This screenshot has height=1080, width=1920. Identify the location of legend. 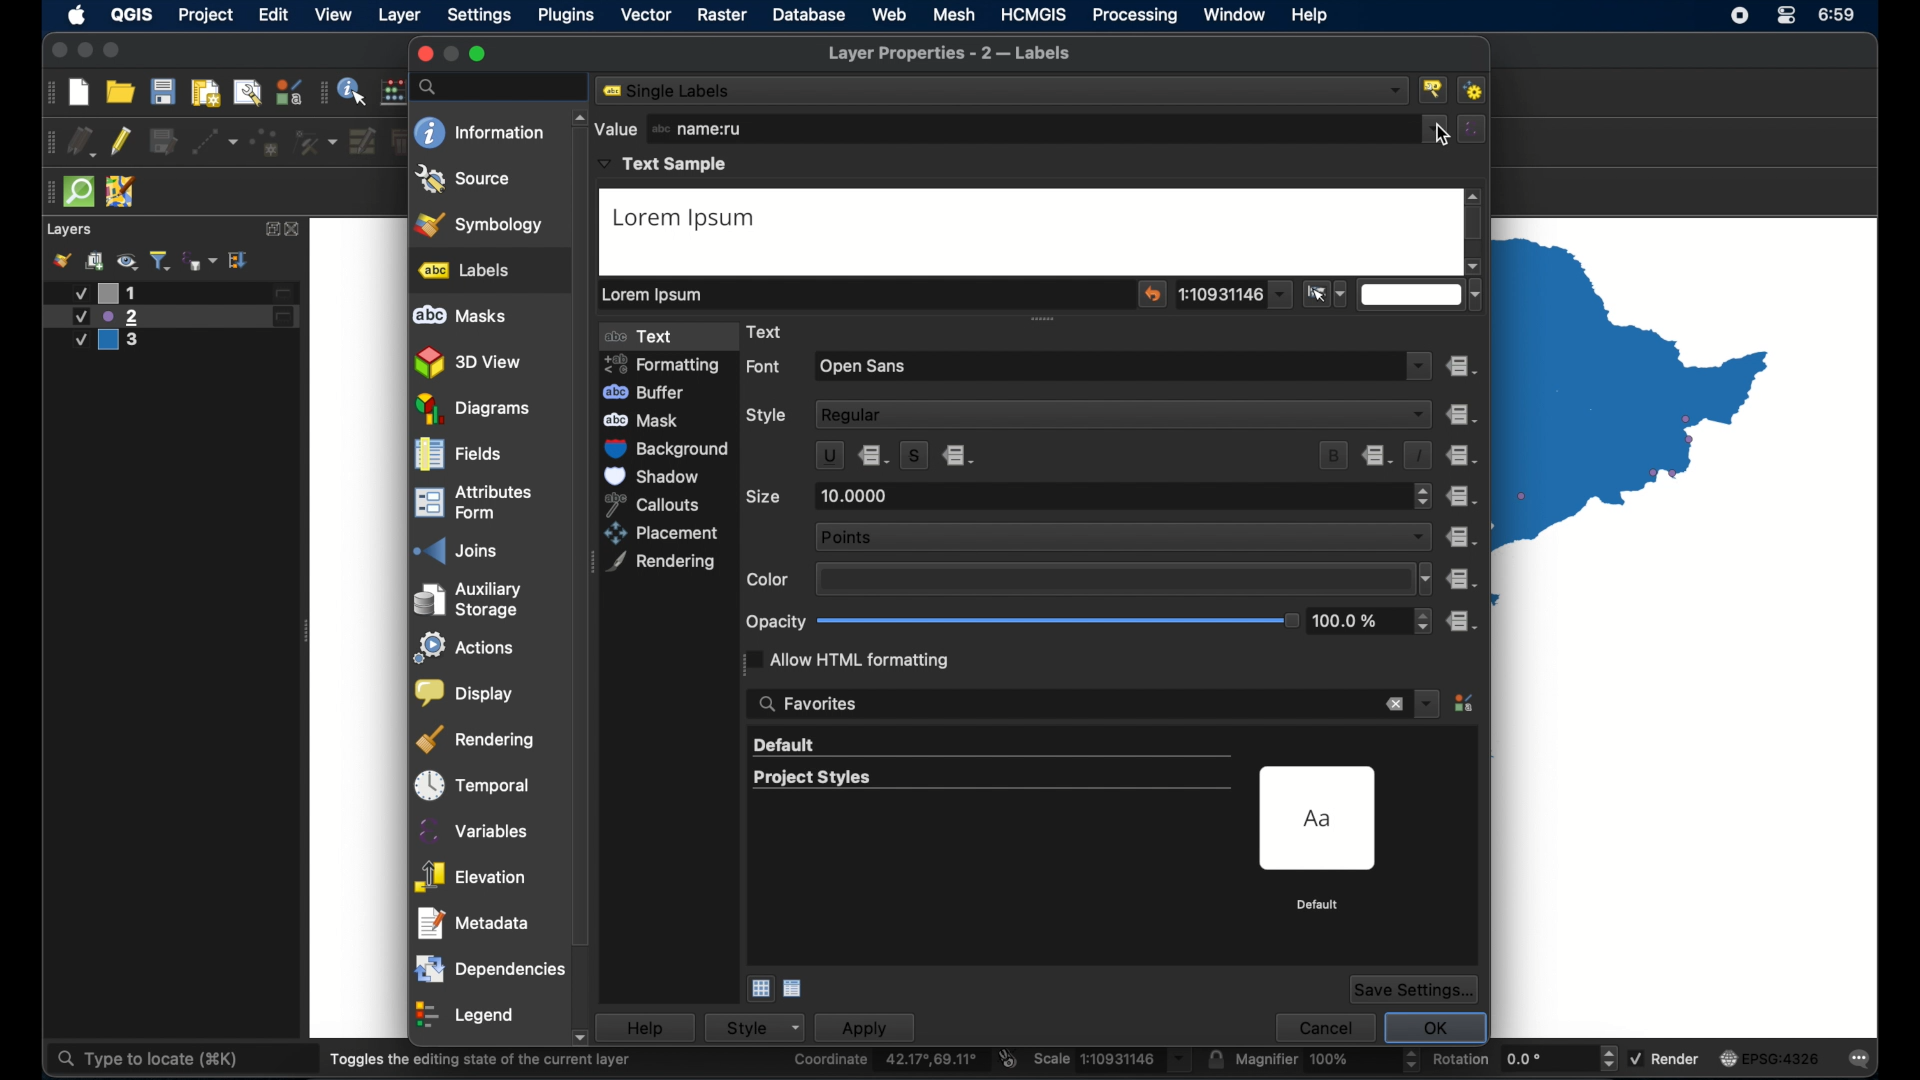
(467, 1011).